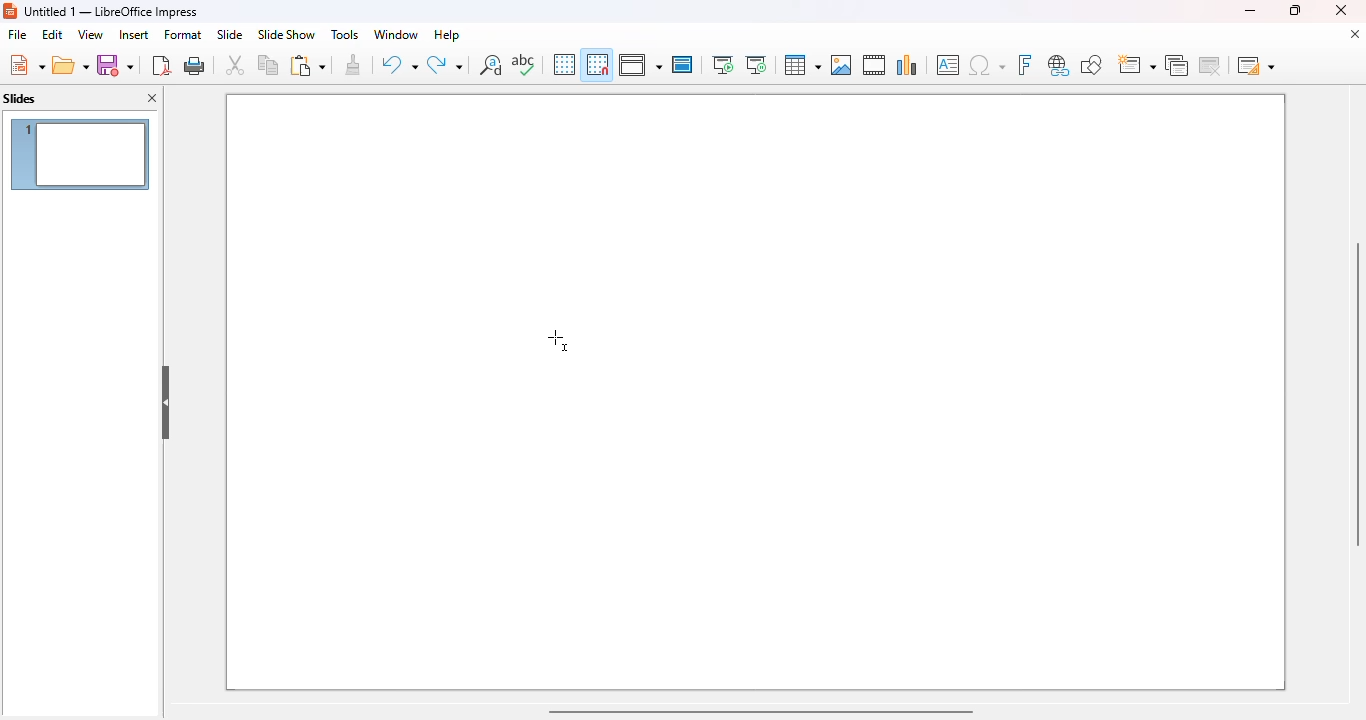 The width and height of the screenshot is (1366, 720). I want to click on display views, so click(640, 65).